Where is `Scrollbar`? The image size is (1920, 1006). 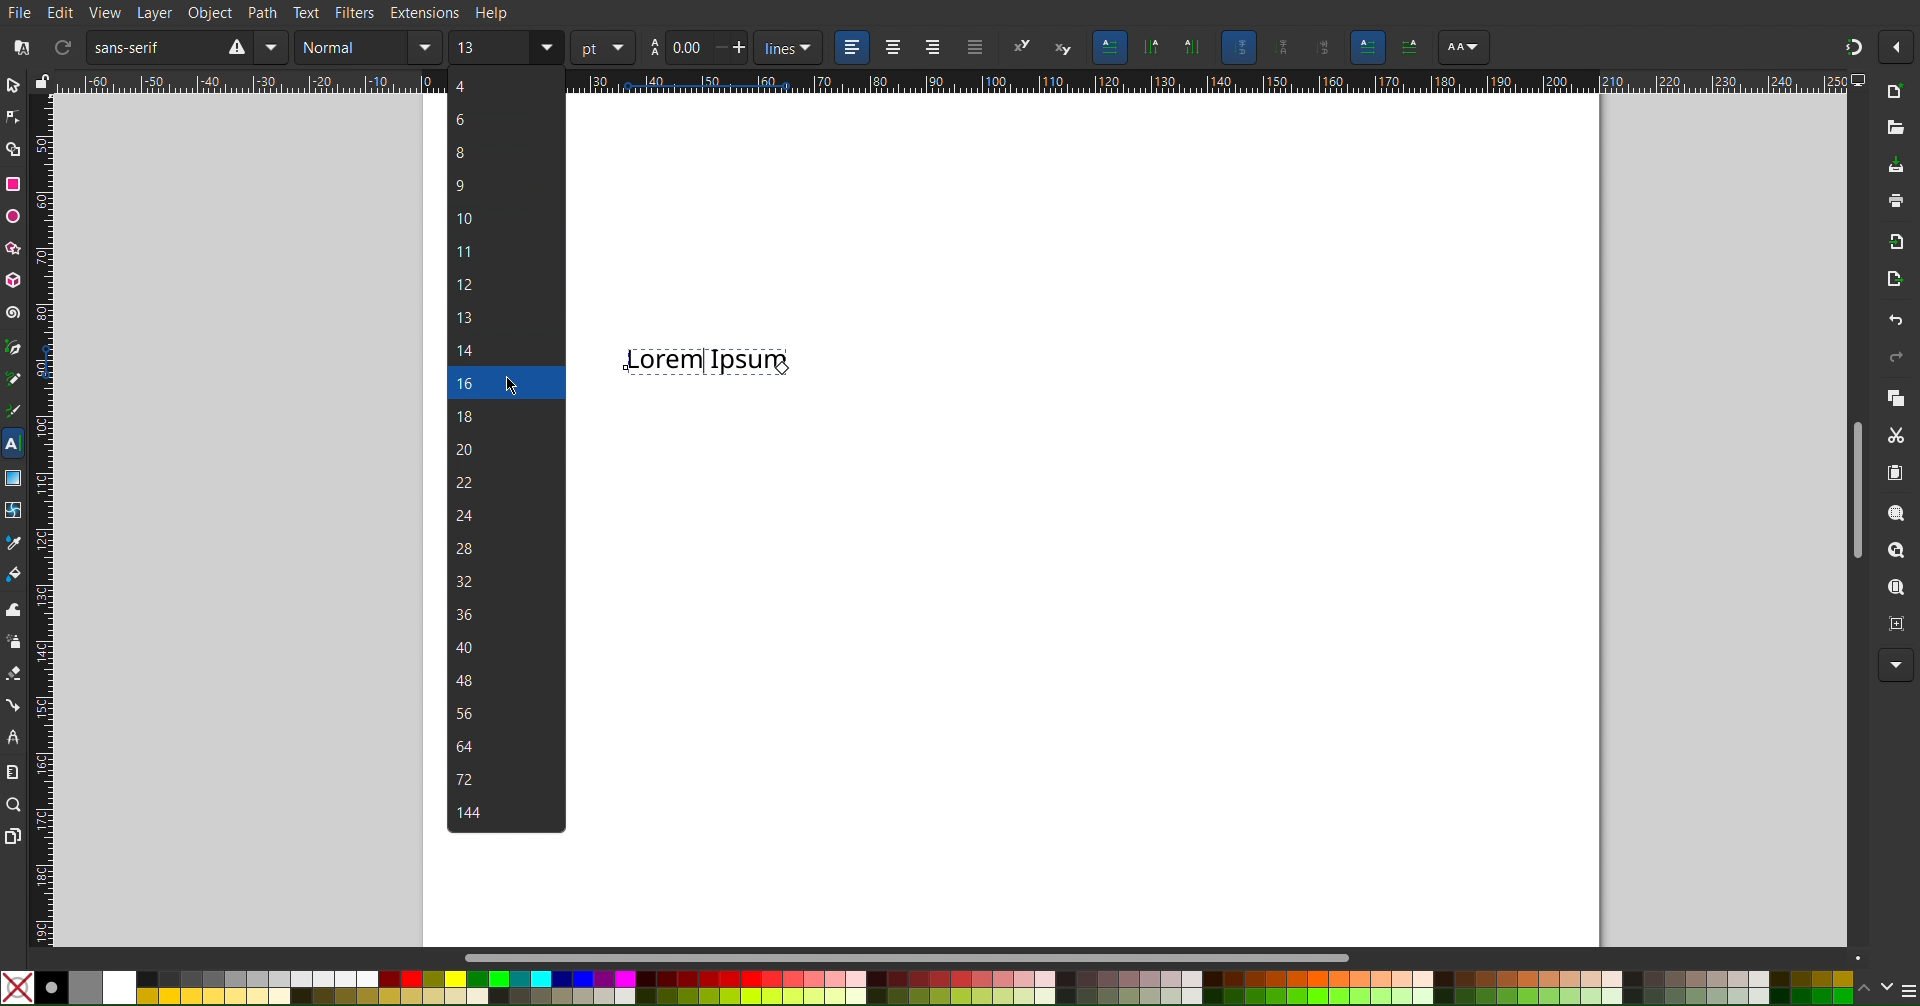 Scrollbar is located at coordinates (1856, 489).